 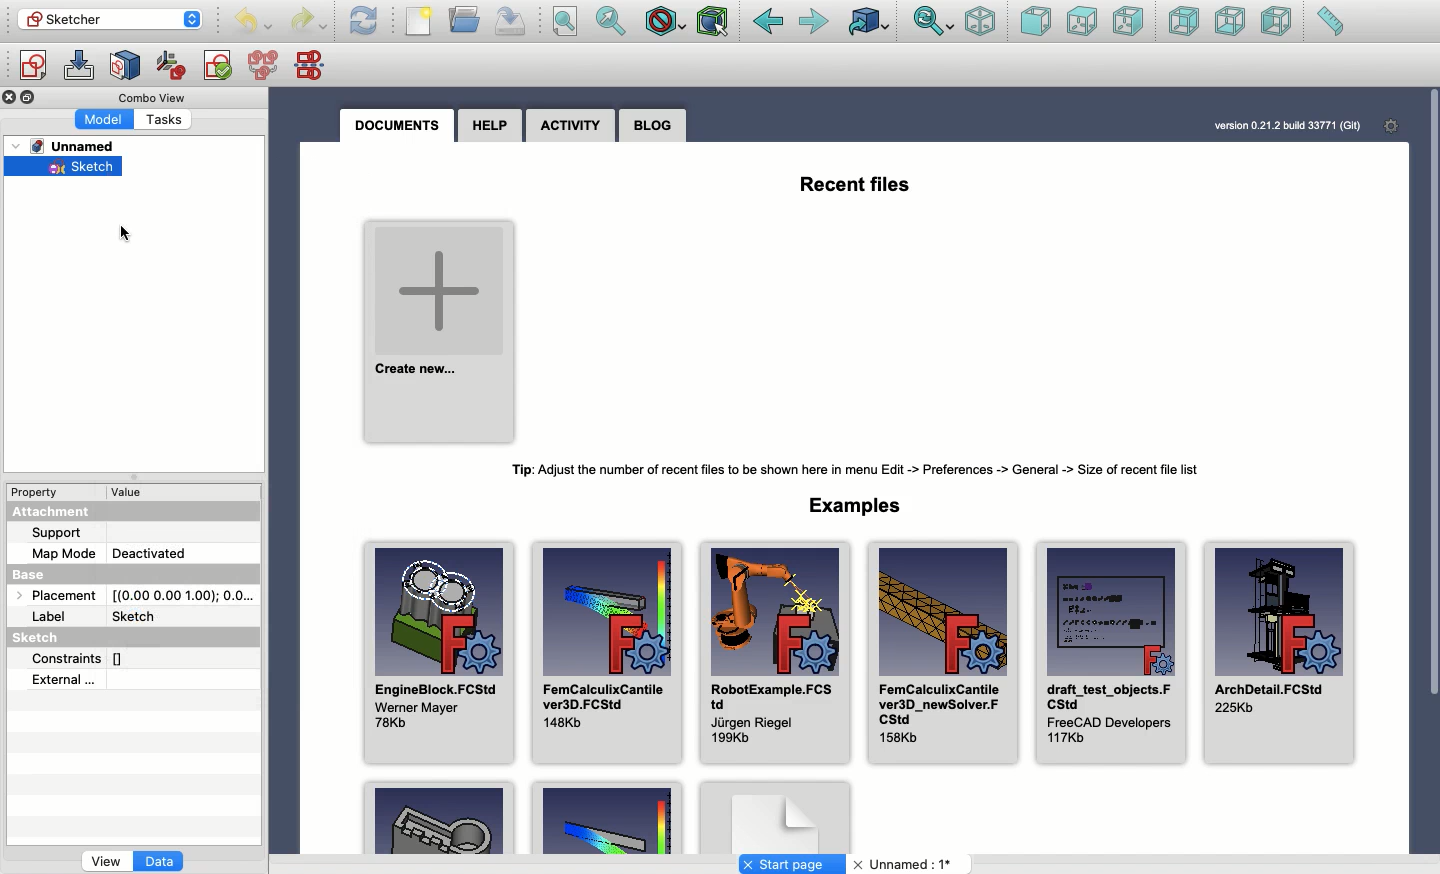 What do you see at coordinates (169, 118) in the screenshot?
I see `Tasks` at bounding box center [169, 118].